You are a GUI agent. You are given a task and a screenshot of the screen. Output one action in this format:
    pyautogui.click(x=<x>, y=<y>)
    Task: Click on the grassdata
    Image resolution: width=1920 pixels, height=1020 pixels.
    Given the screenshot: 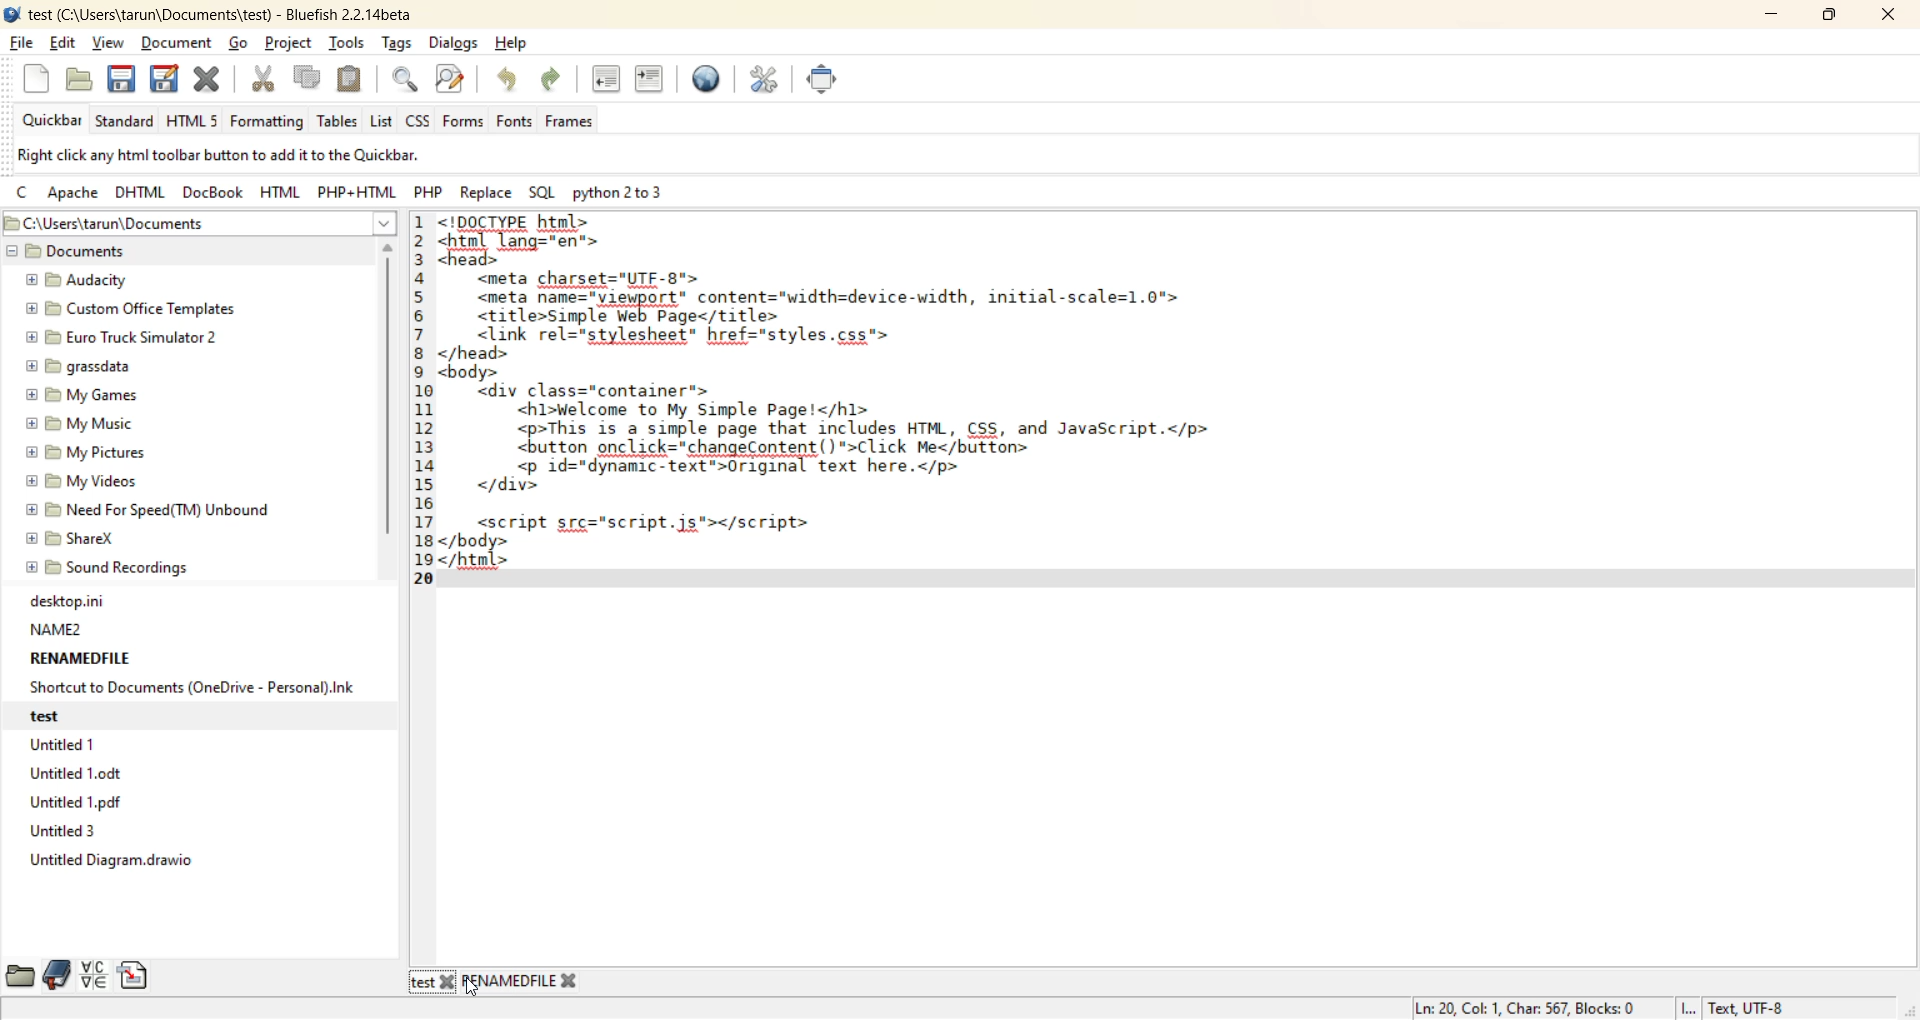 What is the action you would take?
    pyautogui.click(x=83, y=369)
    